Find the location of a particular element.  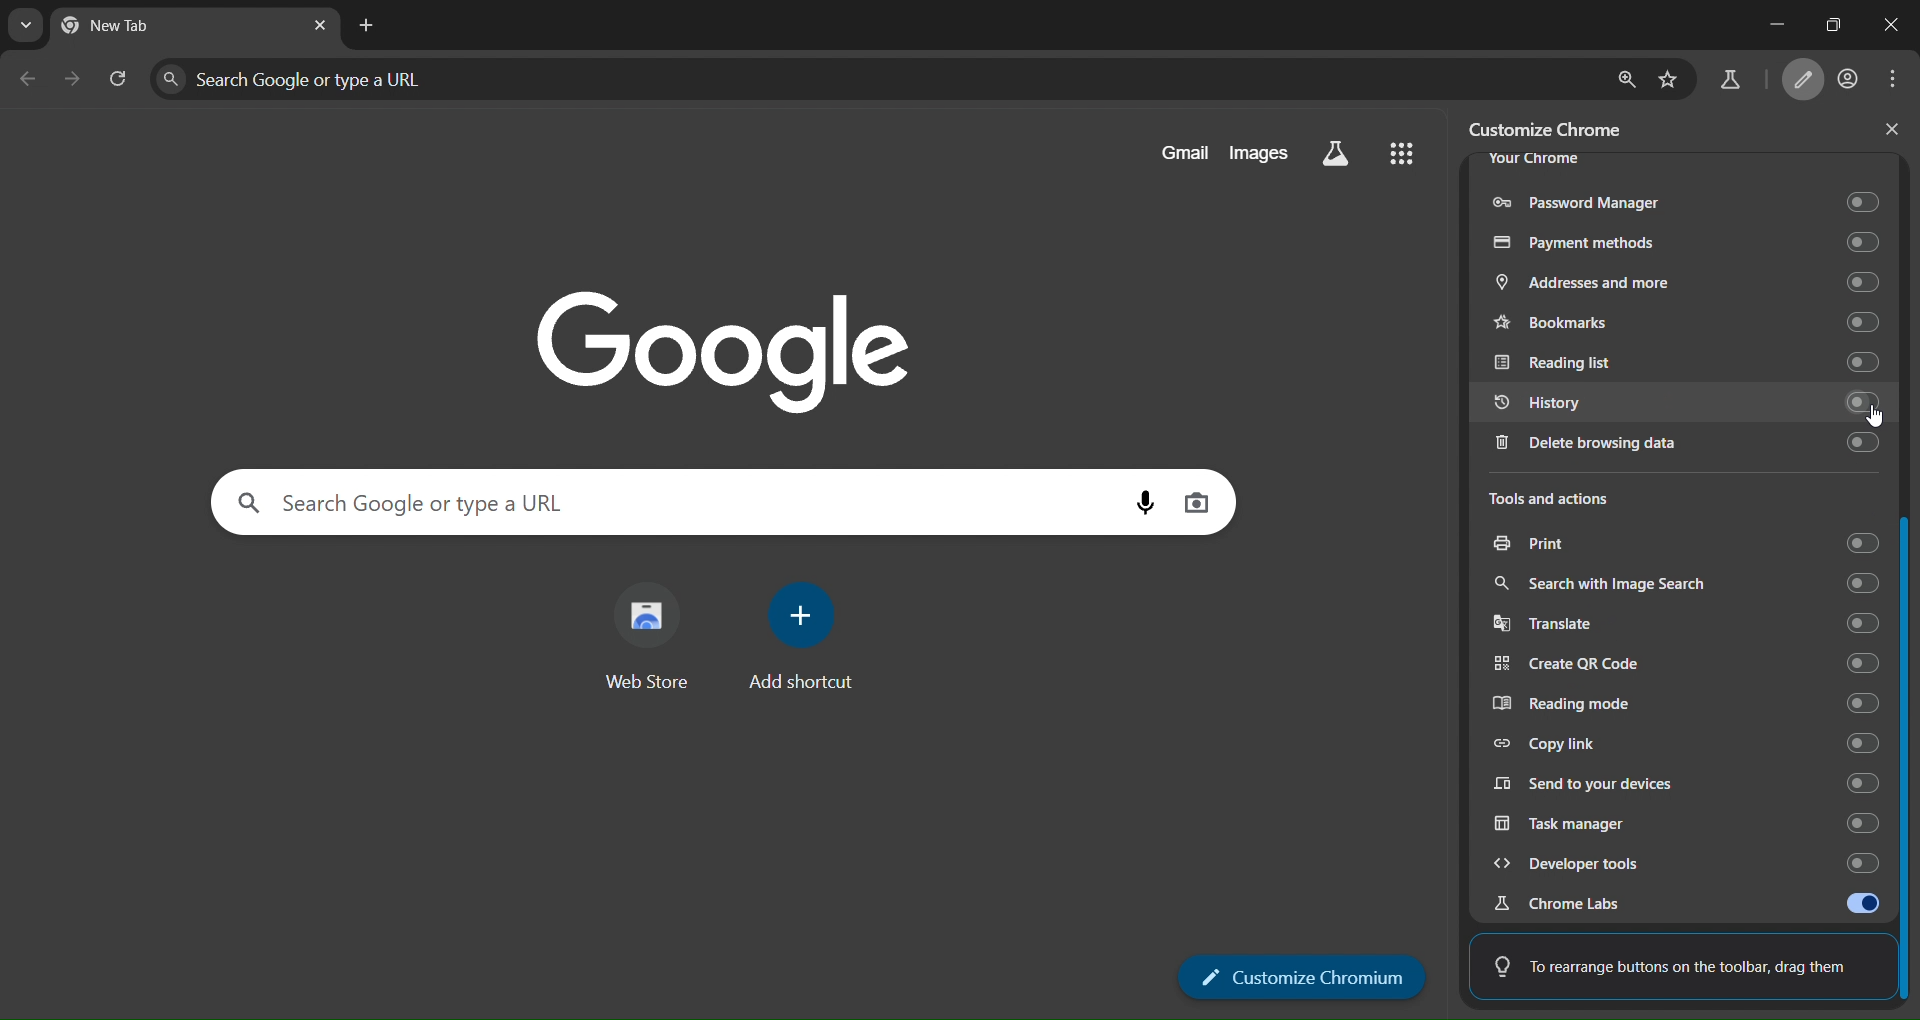

search tabs is located at coordinates (22, 26).